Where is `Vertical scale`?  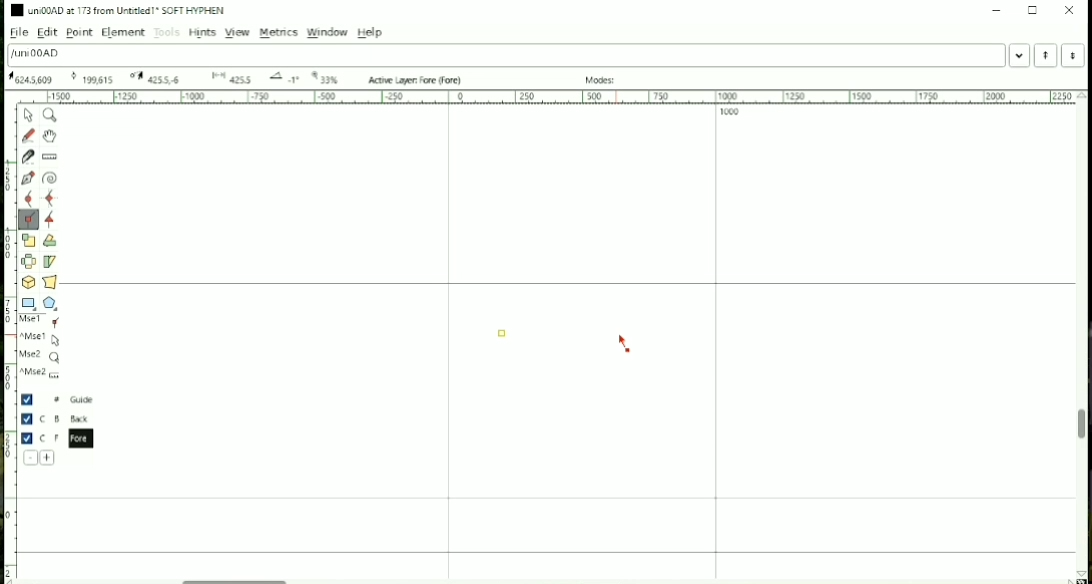
Vertical scale is located at coordinates (10, 336).